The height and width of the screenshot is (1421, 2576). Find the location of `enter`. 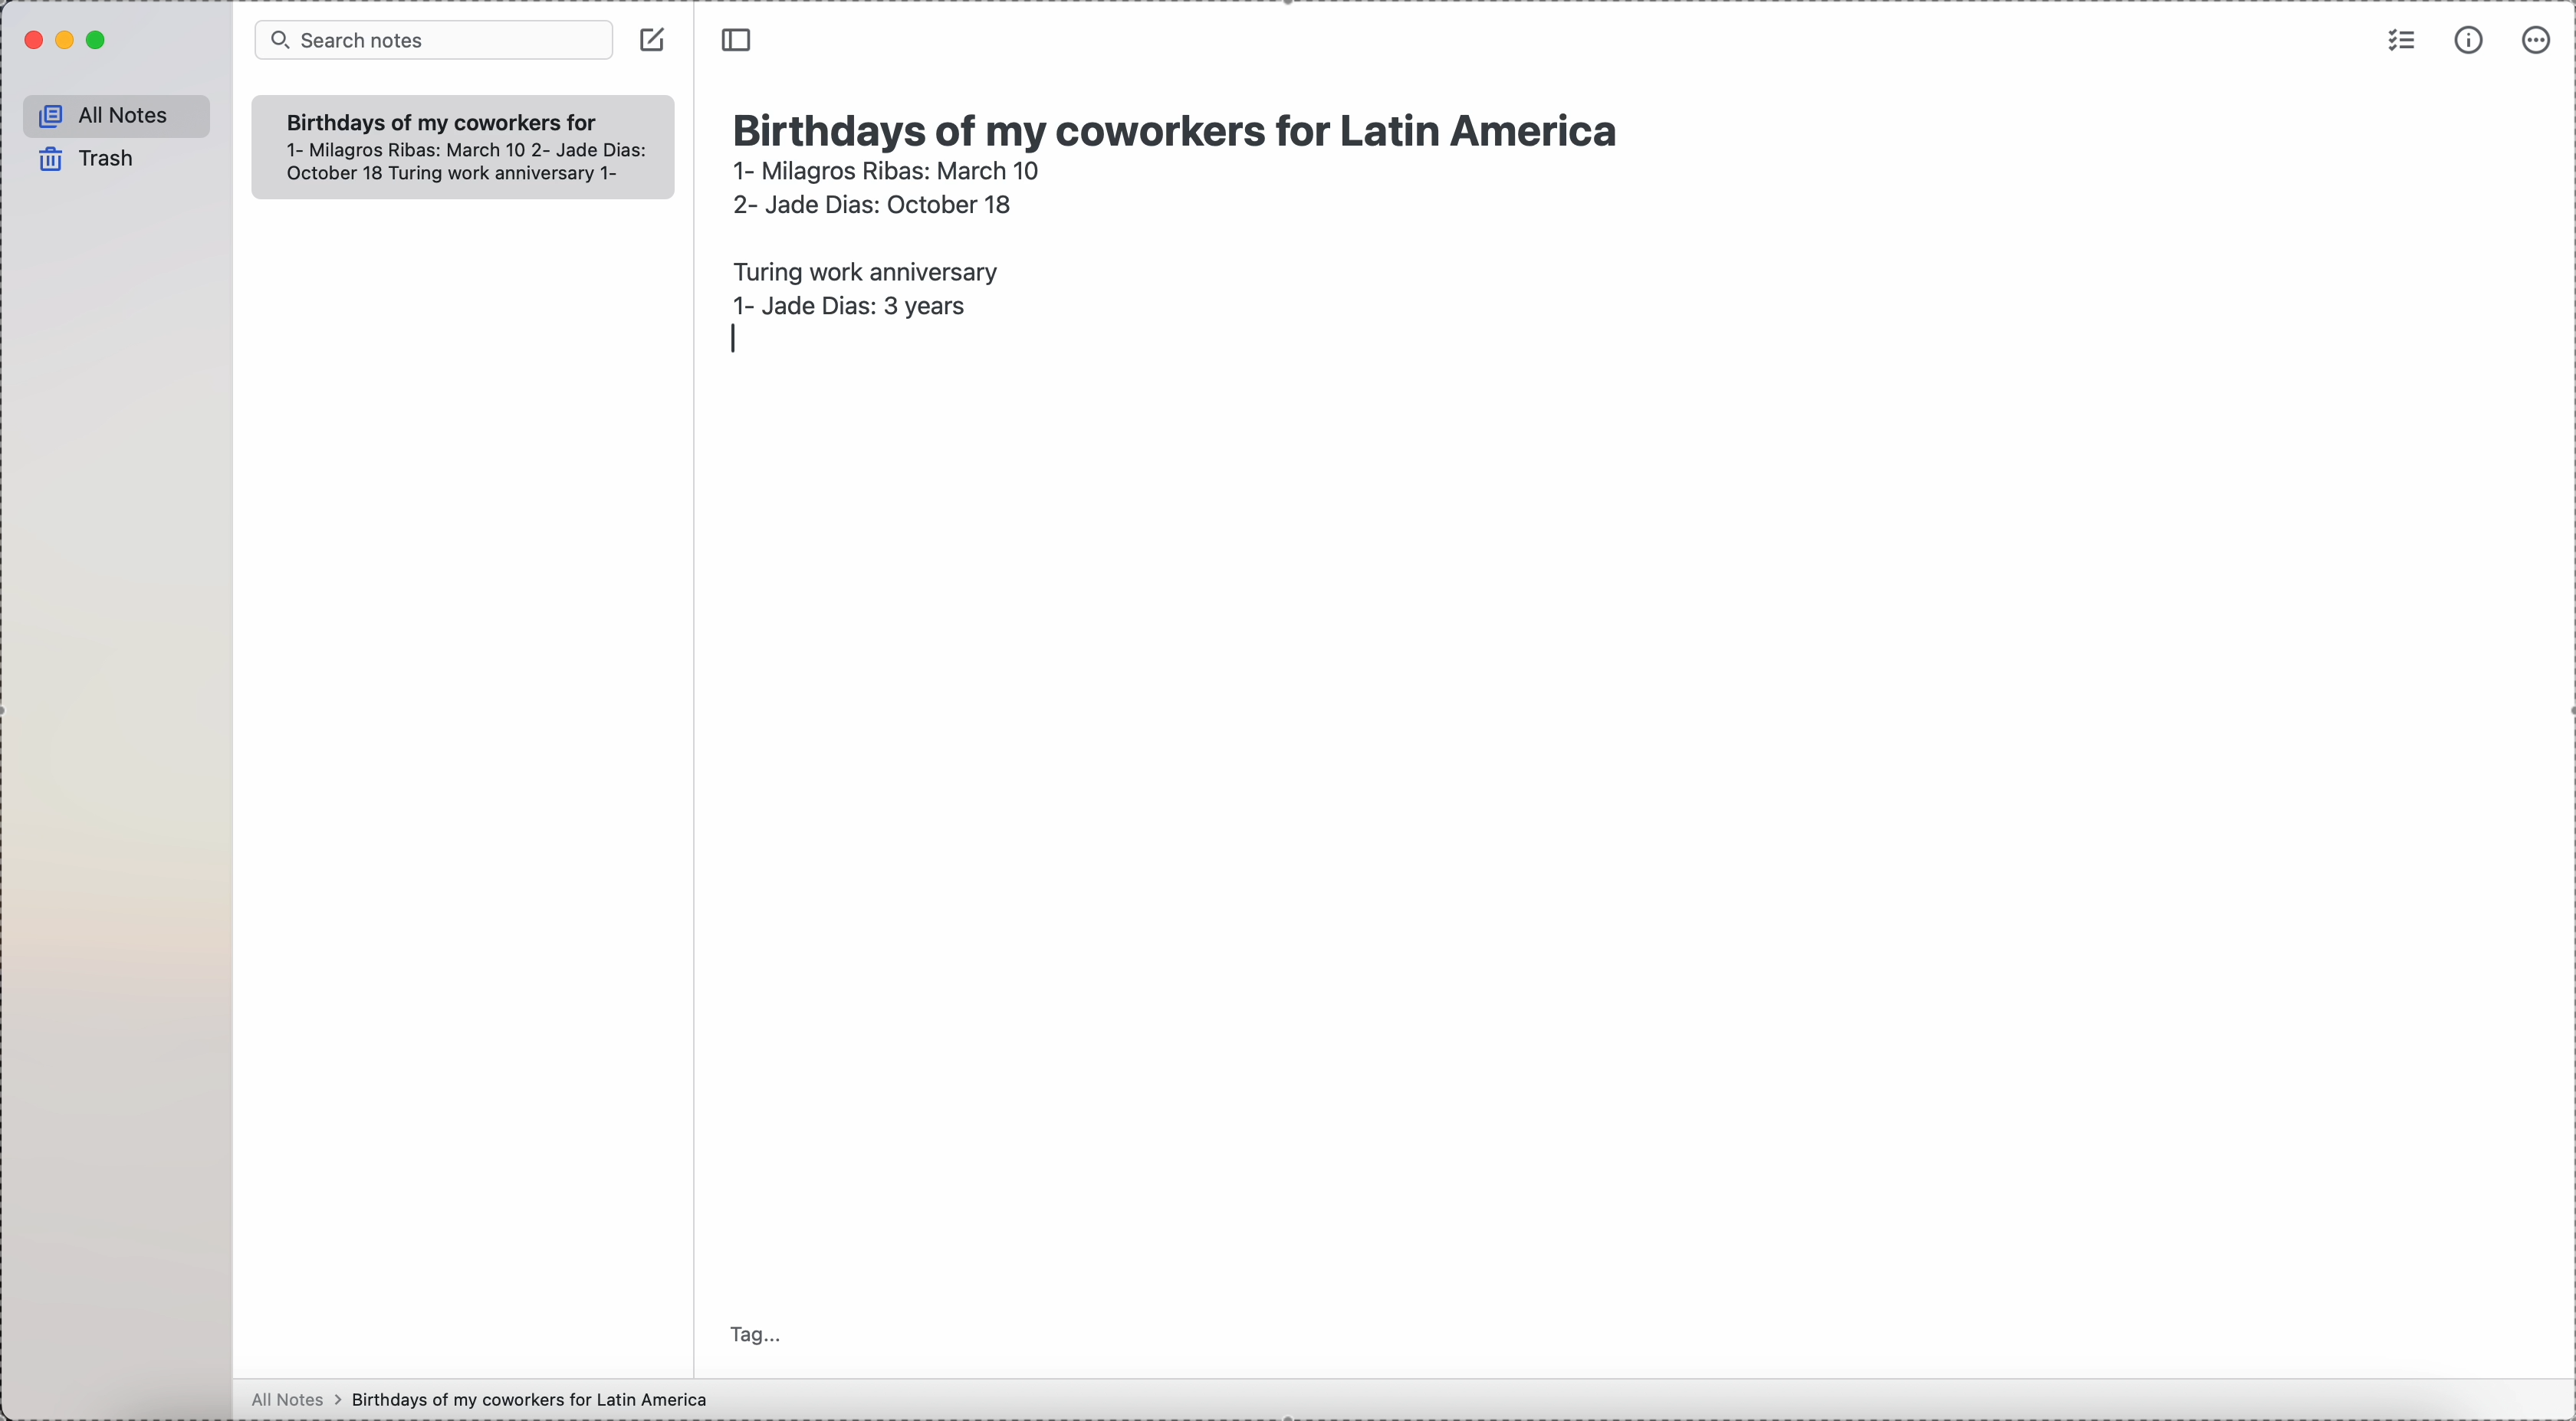

enter is located at coordinates (736, 338).